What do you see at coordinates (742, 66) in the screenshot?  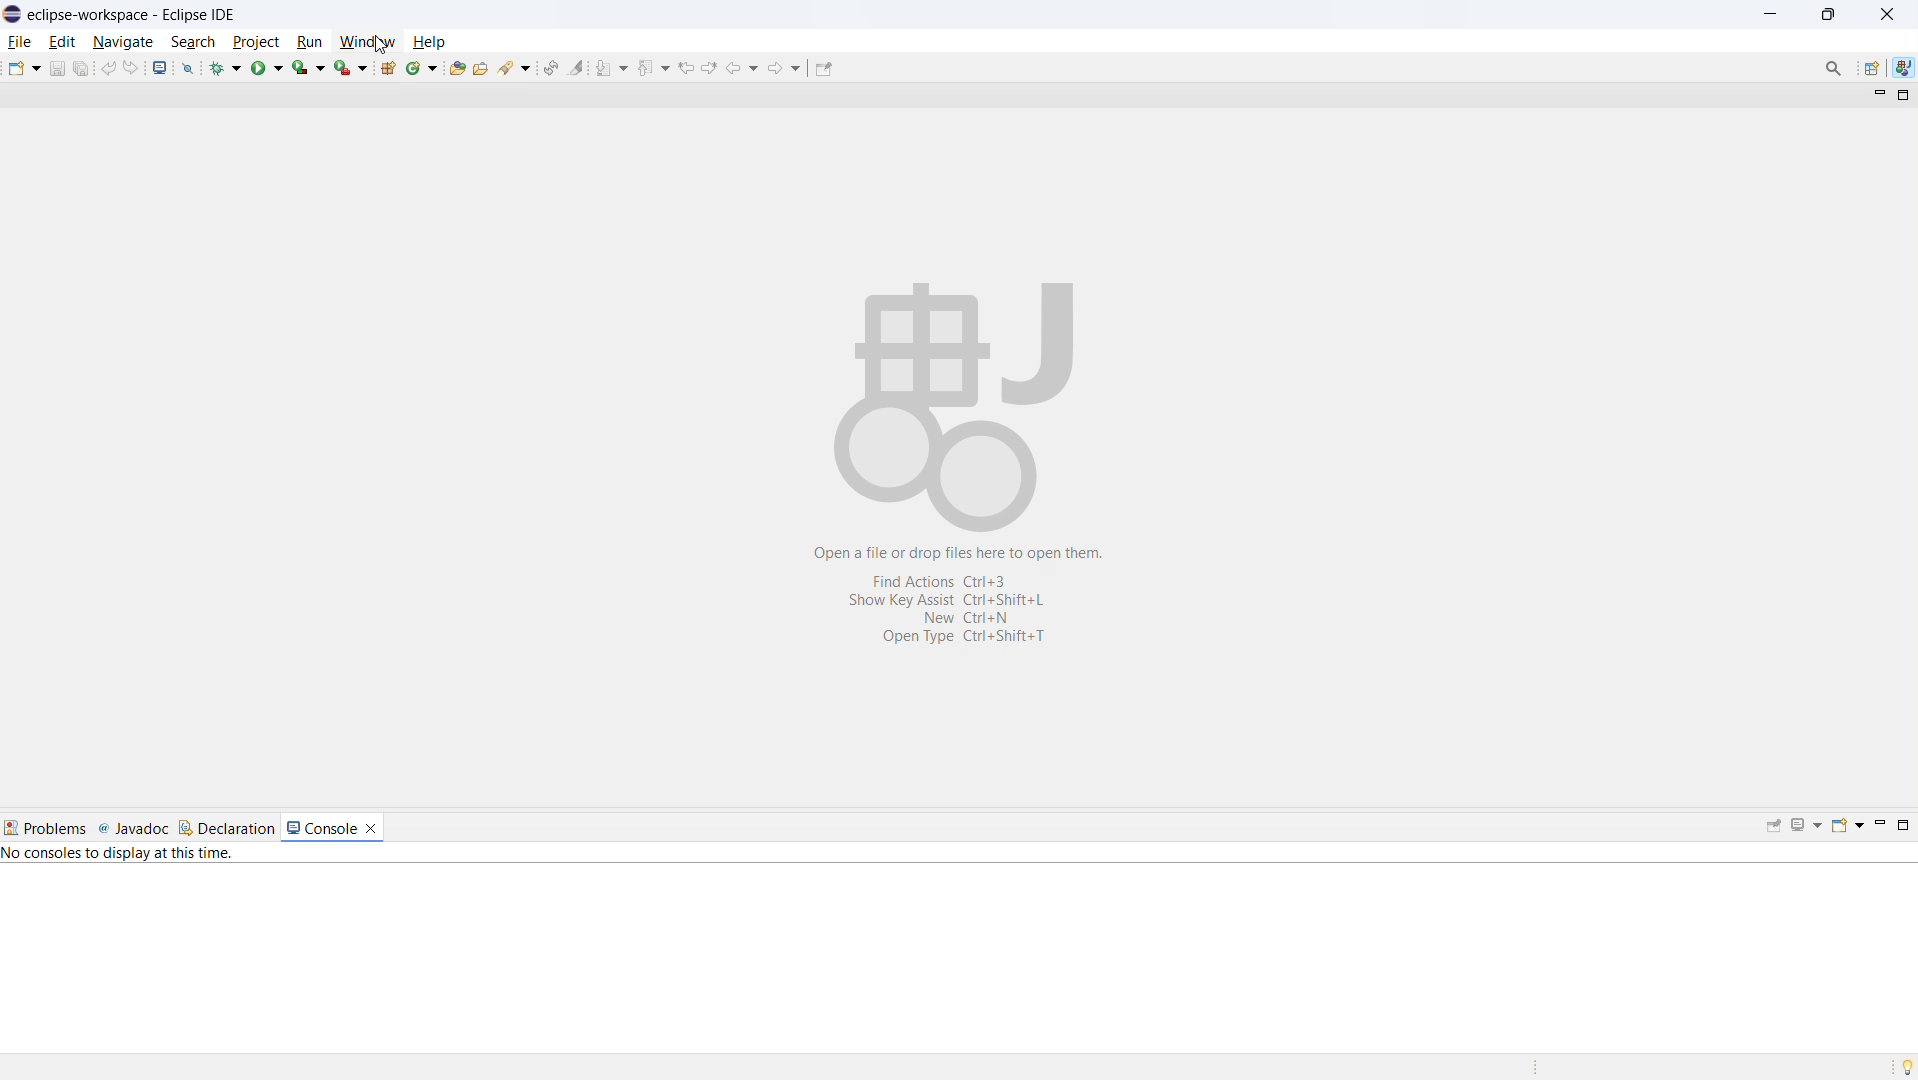 I see `back` at bounding box center [742, 66].